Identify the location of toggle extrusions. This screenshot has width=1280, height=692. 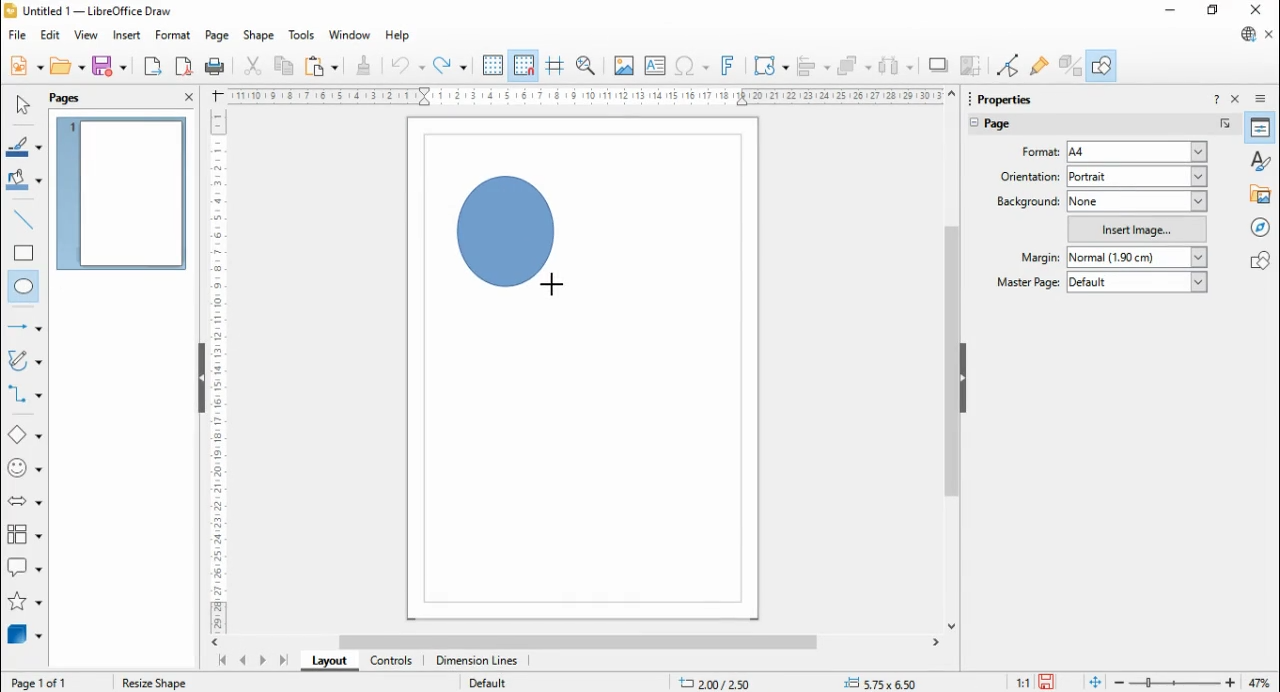
(1070, 65).